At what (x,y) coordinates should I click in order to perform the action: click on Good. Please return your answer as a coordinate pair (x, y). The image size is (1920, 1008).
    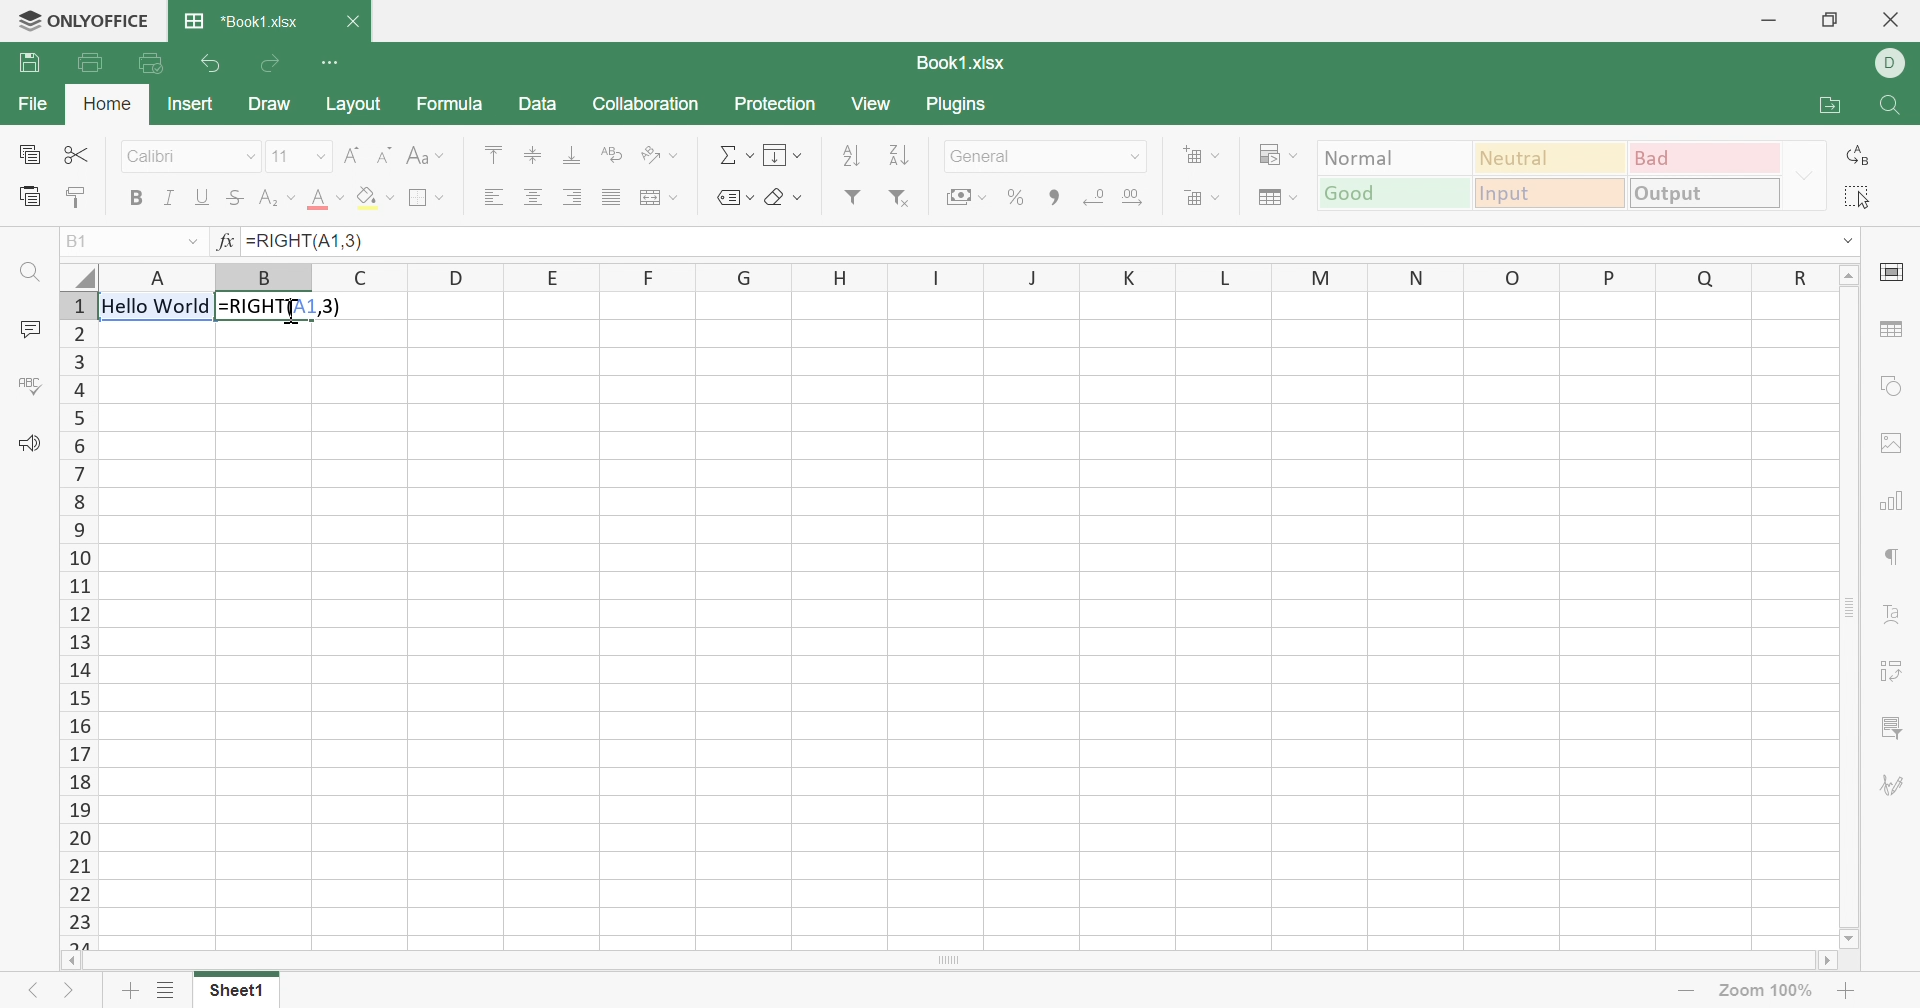
    Looking at the image, I should click on (1392, 192).